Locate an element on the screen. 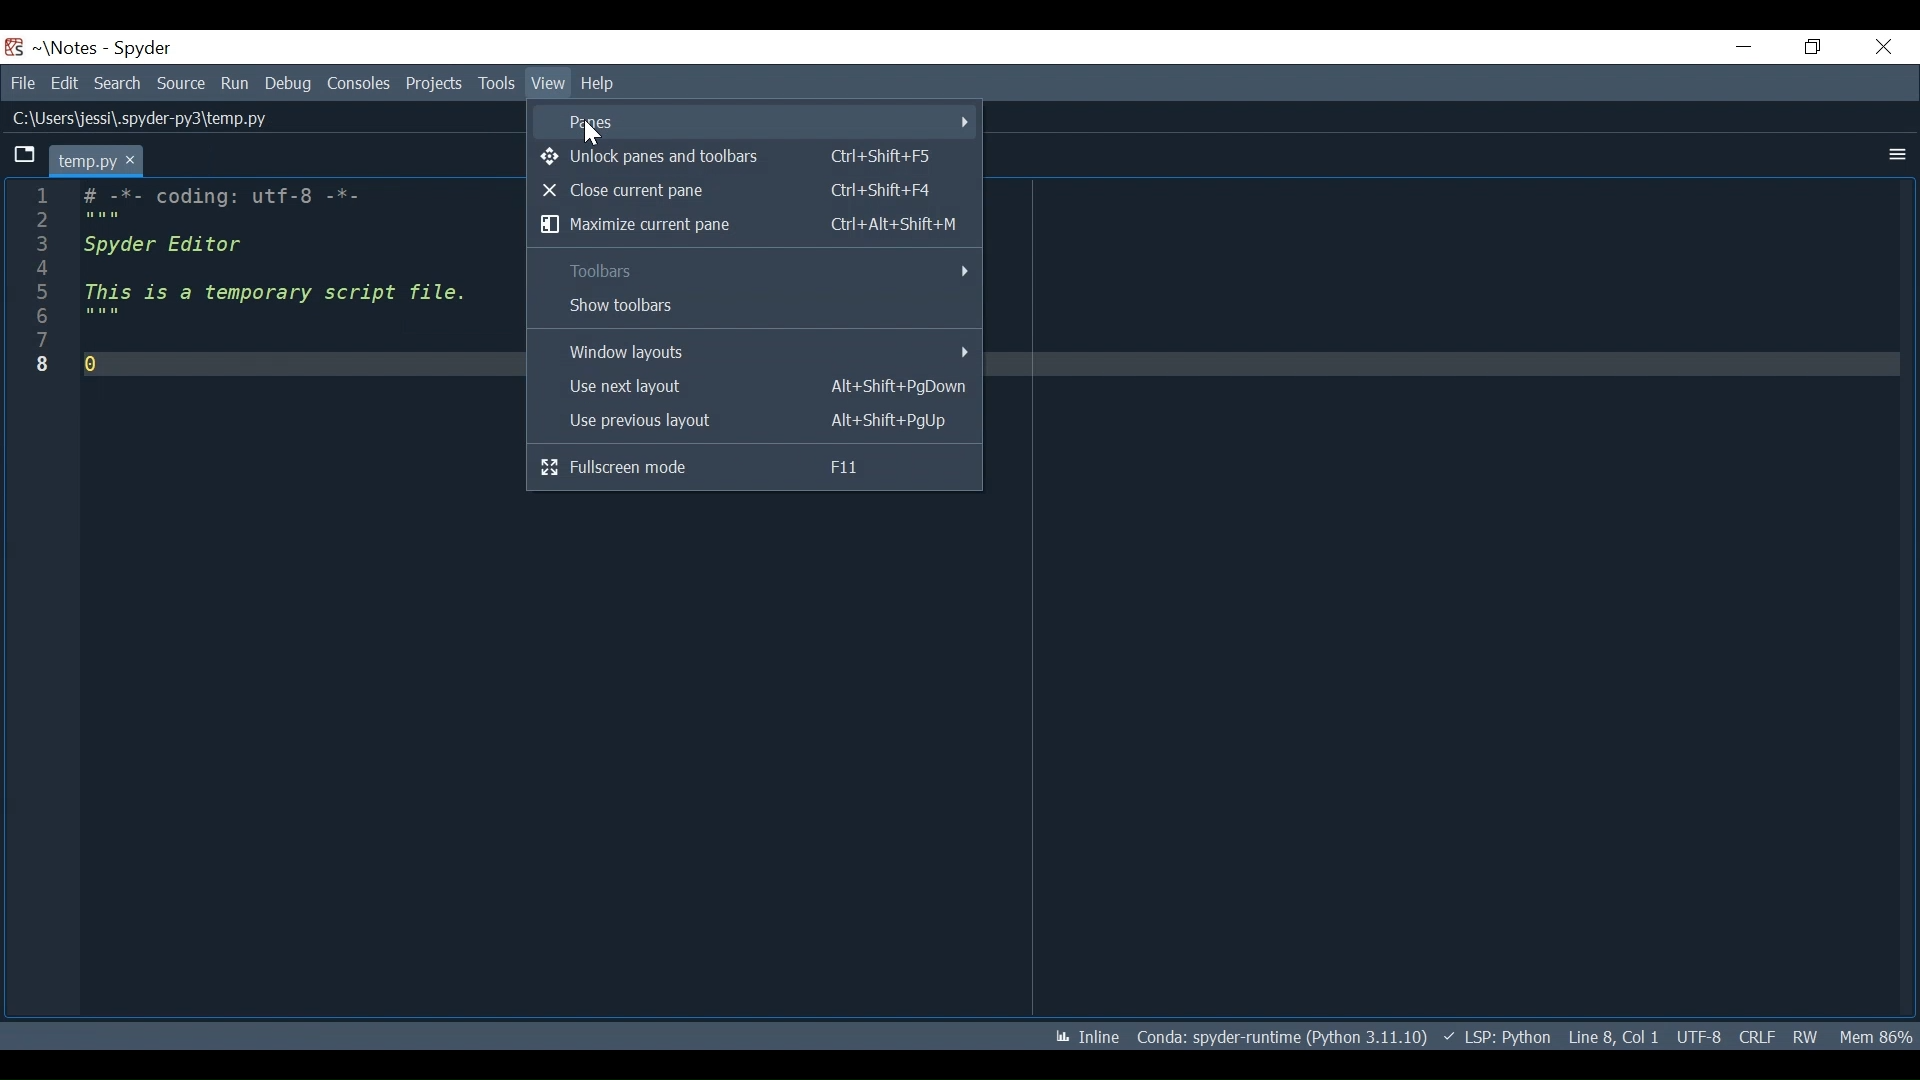  Toggle between inline and interactive Matplotlib plotting is located at coordinates (1089, 1037).